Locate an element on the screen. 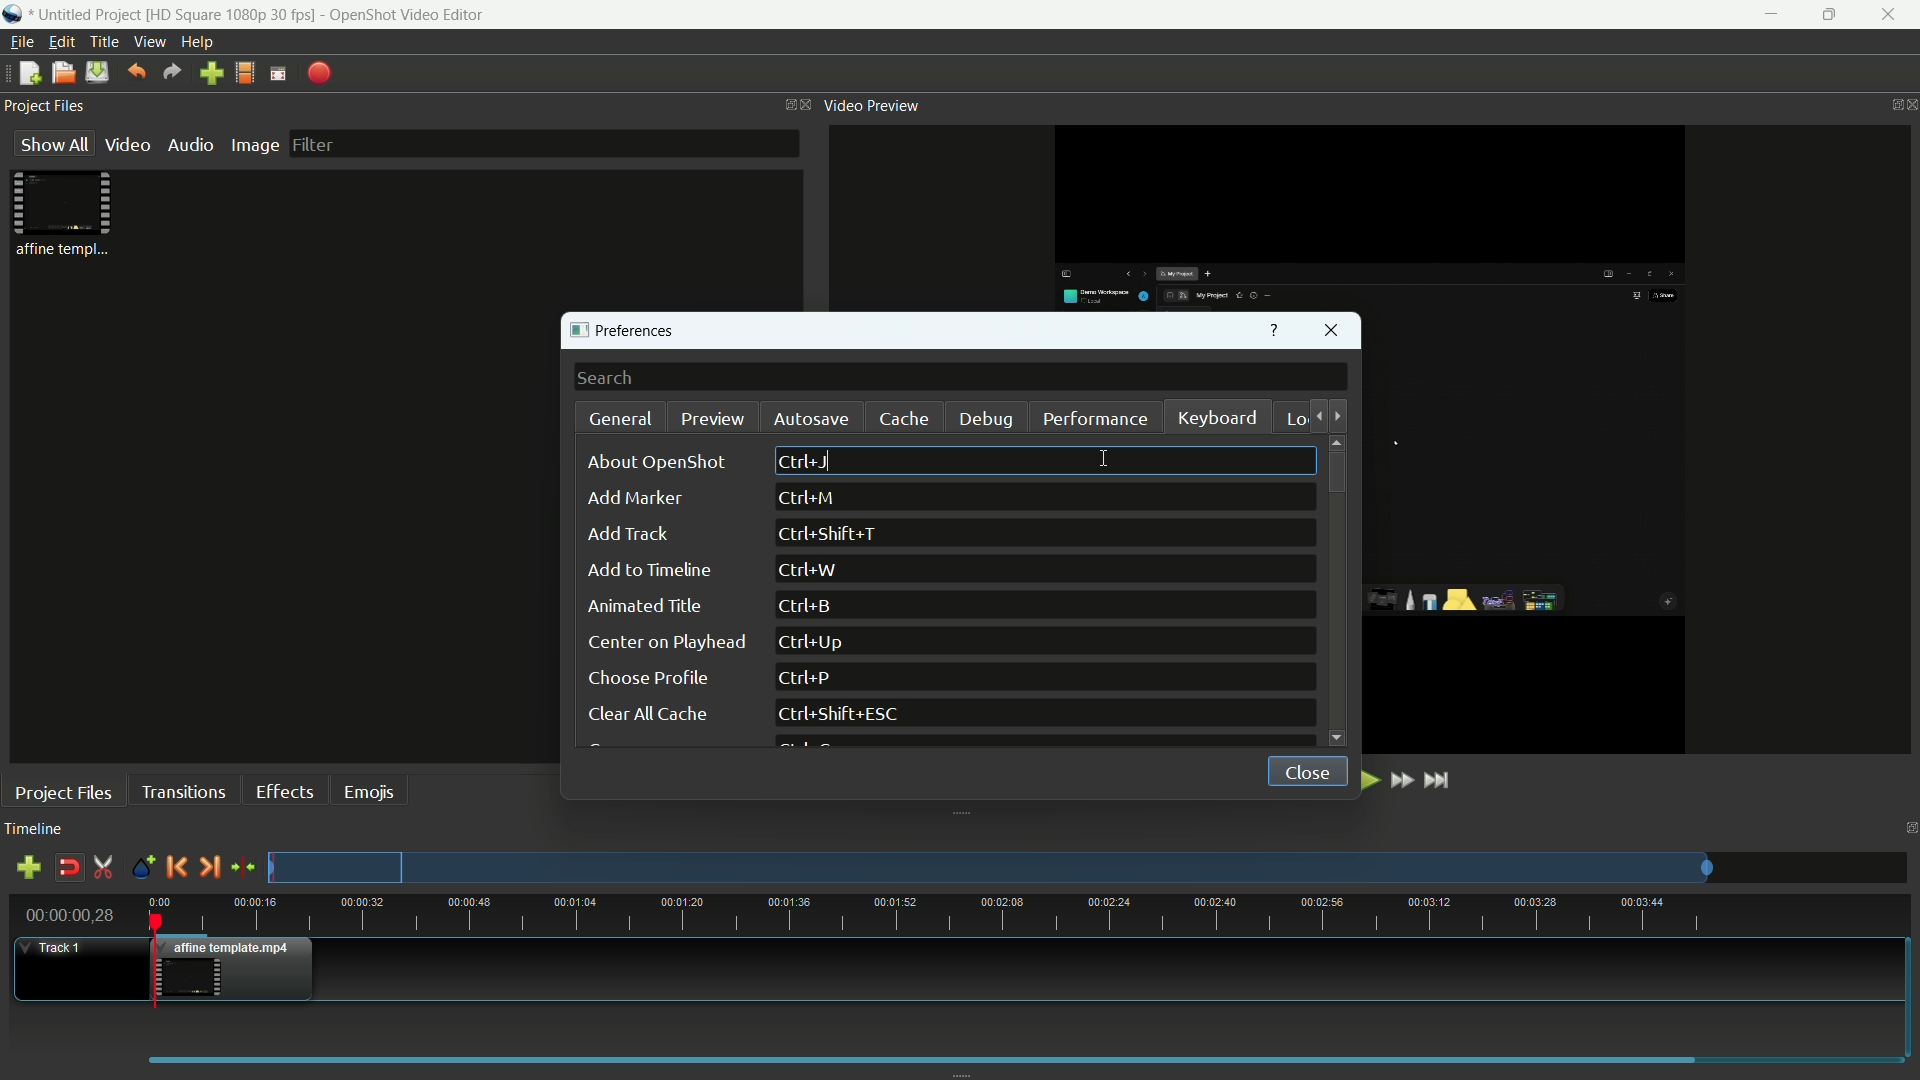  view menu is located at coordinates (150, 42).